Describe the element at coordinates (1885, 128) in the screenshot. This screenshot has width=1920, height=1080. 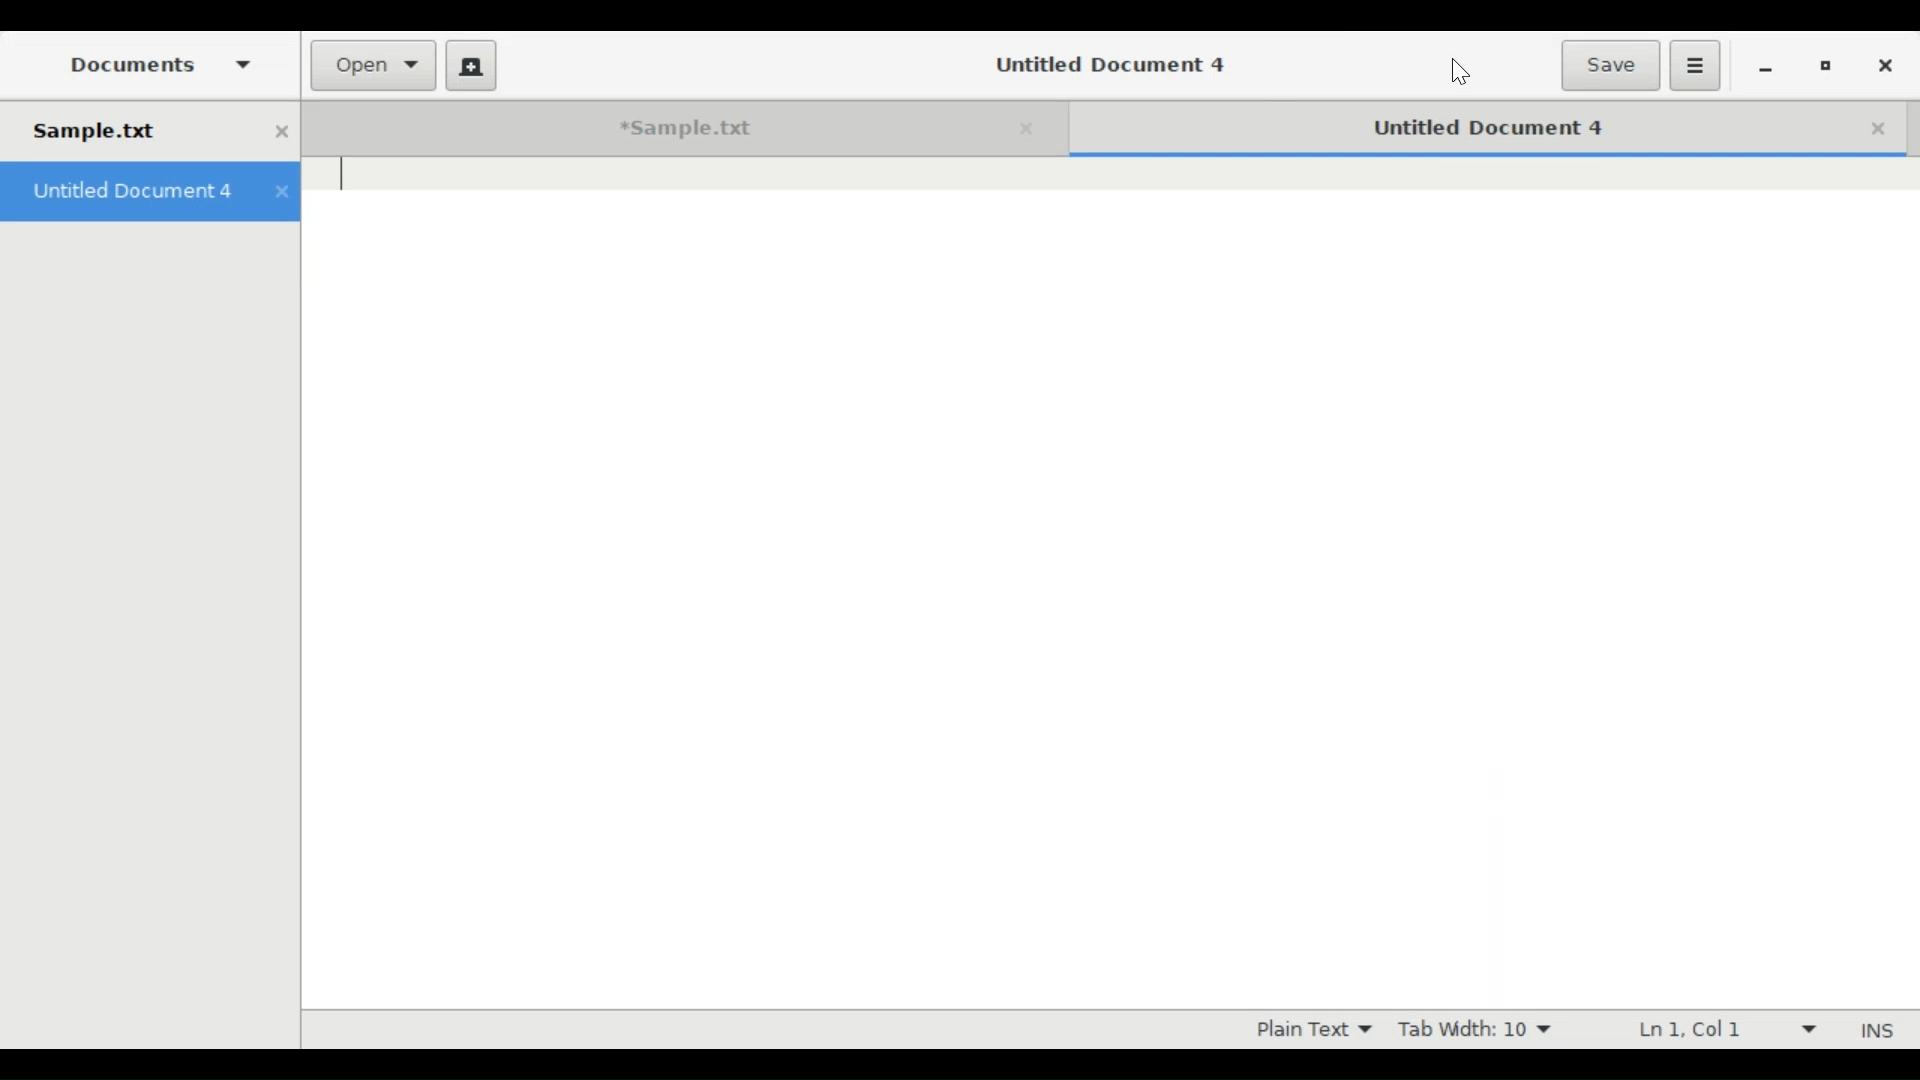
I see `Close` at that location.